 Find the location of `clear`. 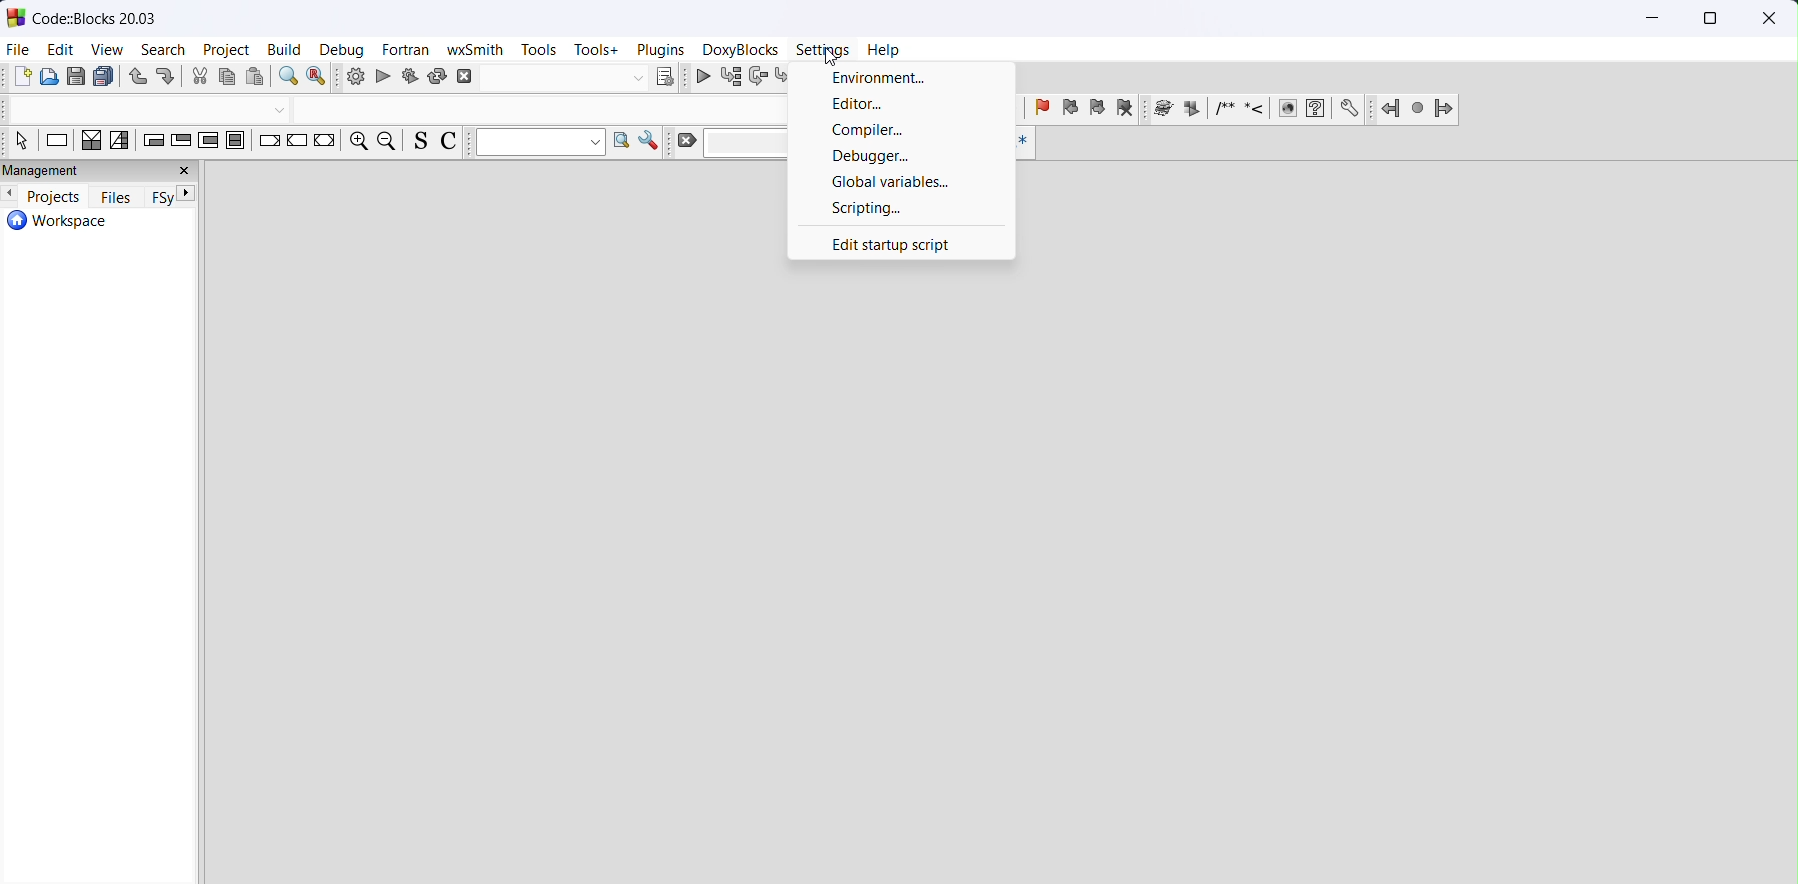

clear is located at coordinates (725, 143).